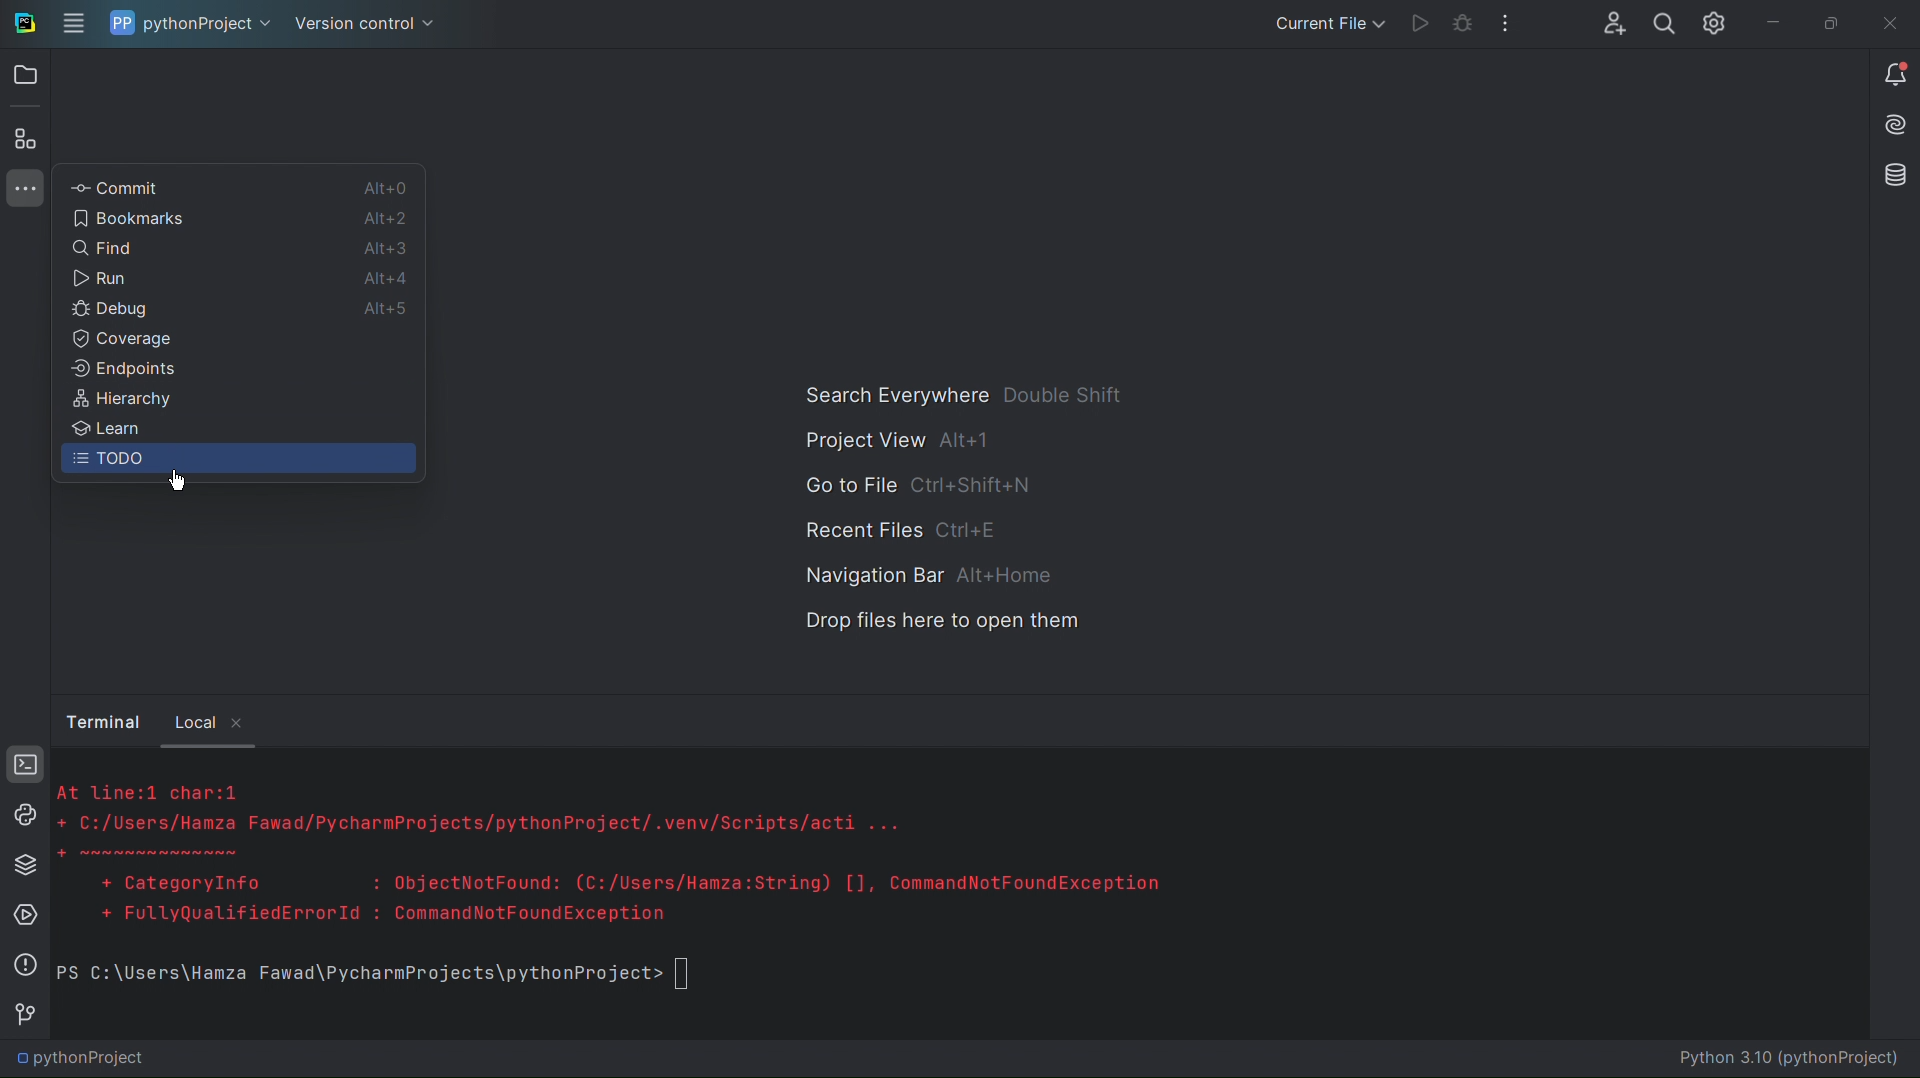 Image resolution: width=1920 pixels, height=1078 pixels. Describe the element at coordinates (178, 187) in the screenshot. I see `Commit` at that location.